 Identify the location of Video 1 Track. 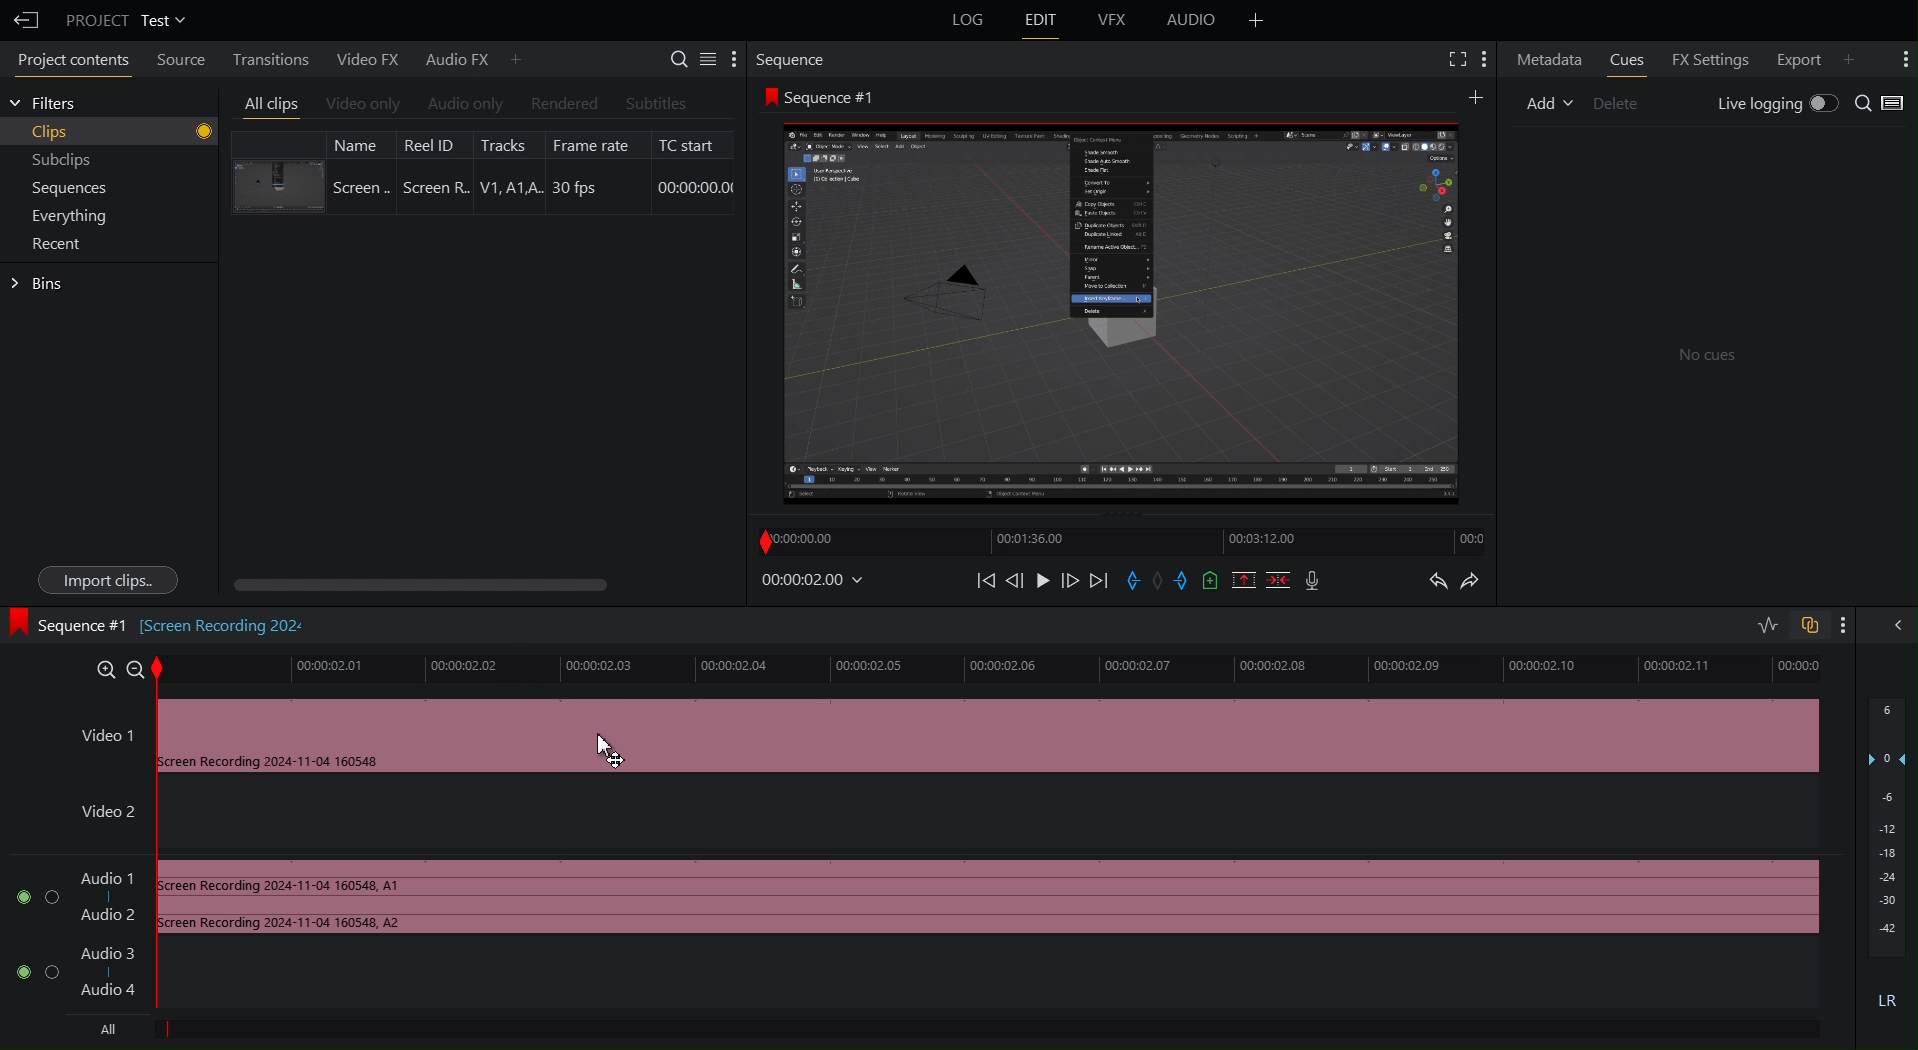
(943, 731).